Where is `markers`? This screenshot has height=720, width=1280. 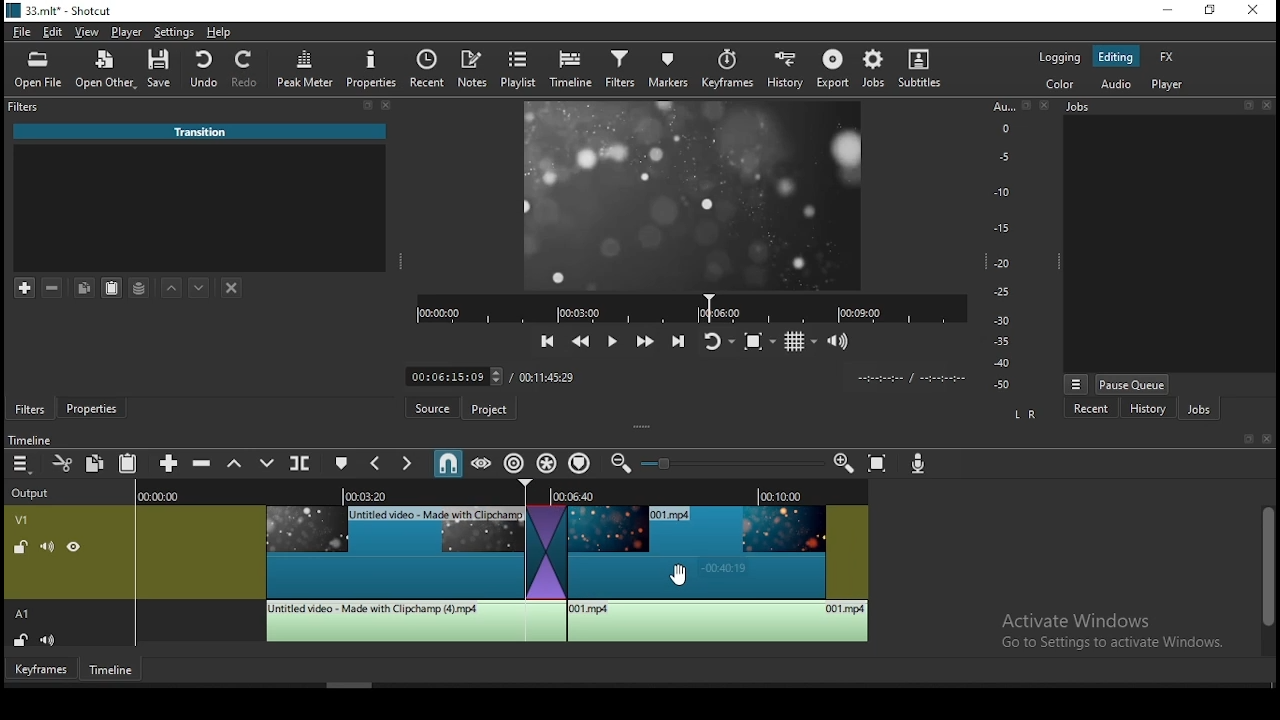 markers is located at coordinates (670, 70).